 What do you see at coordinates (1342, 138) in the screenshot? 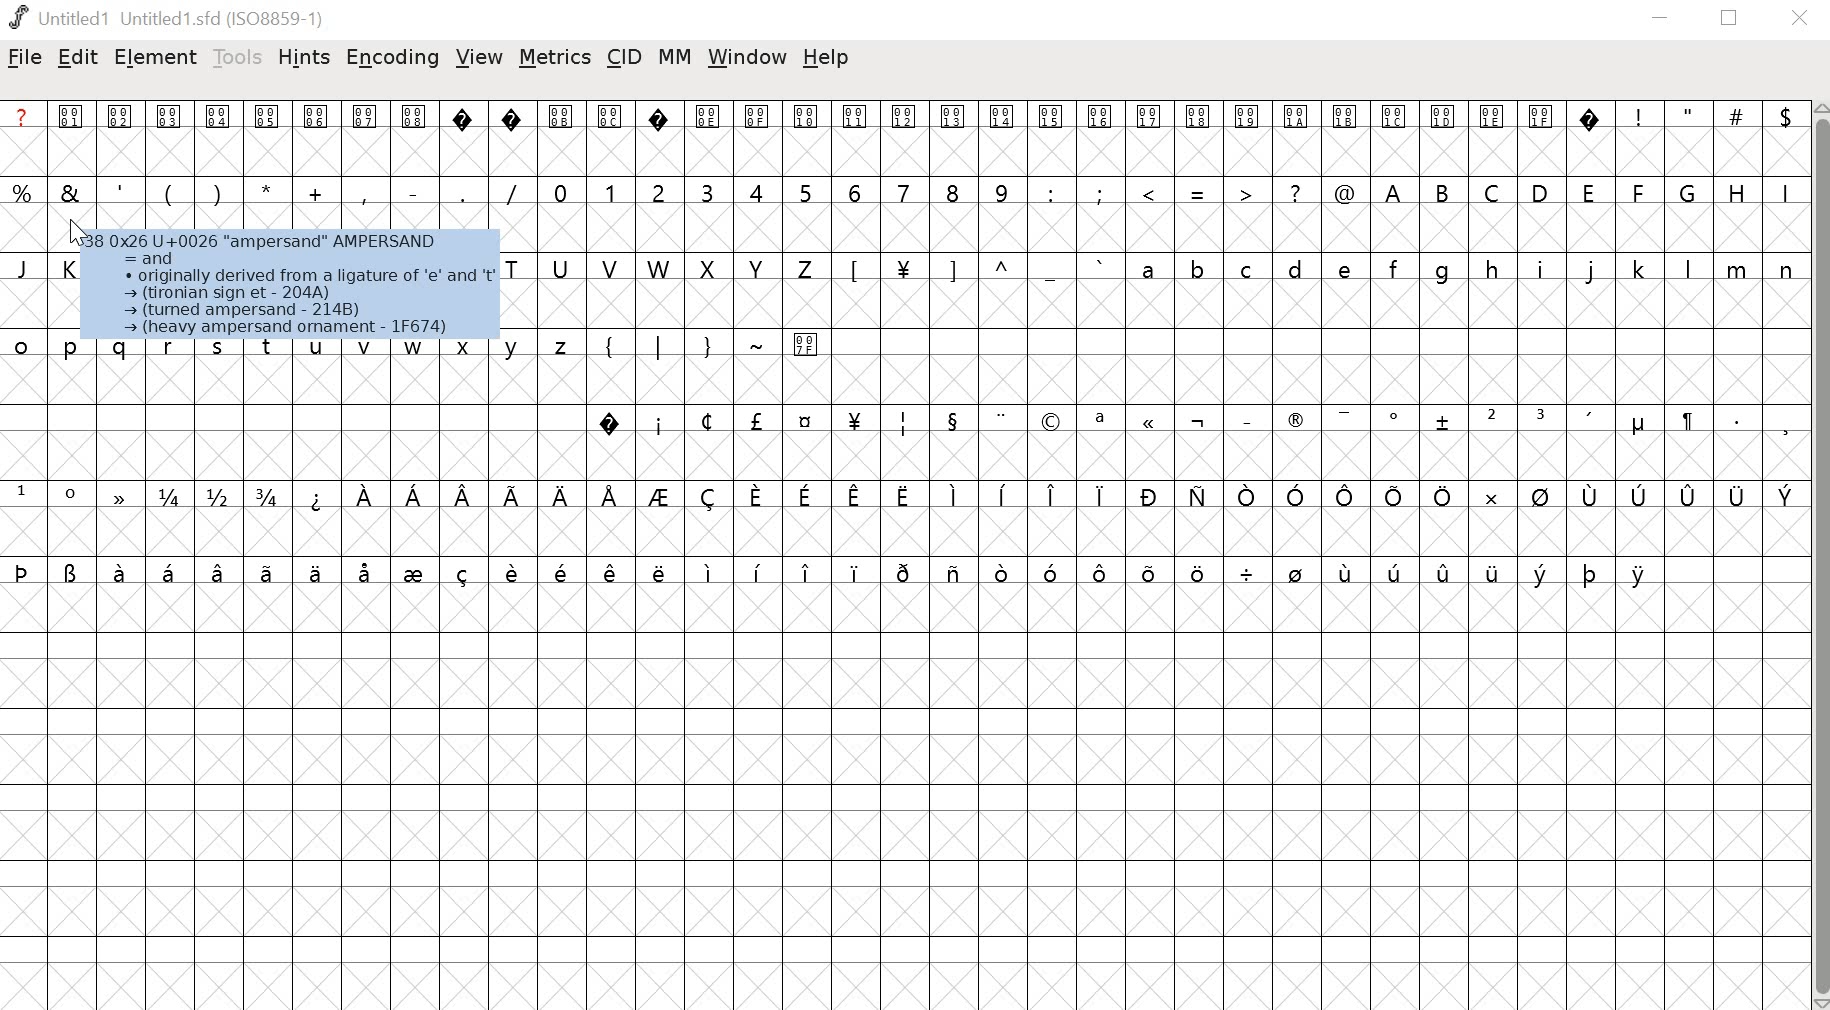
I see `001B` at bounding box center [1342, 138].